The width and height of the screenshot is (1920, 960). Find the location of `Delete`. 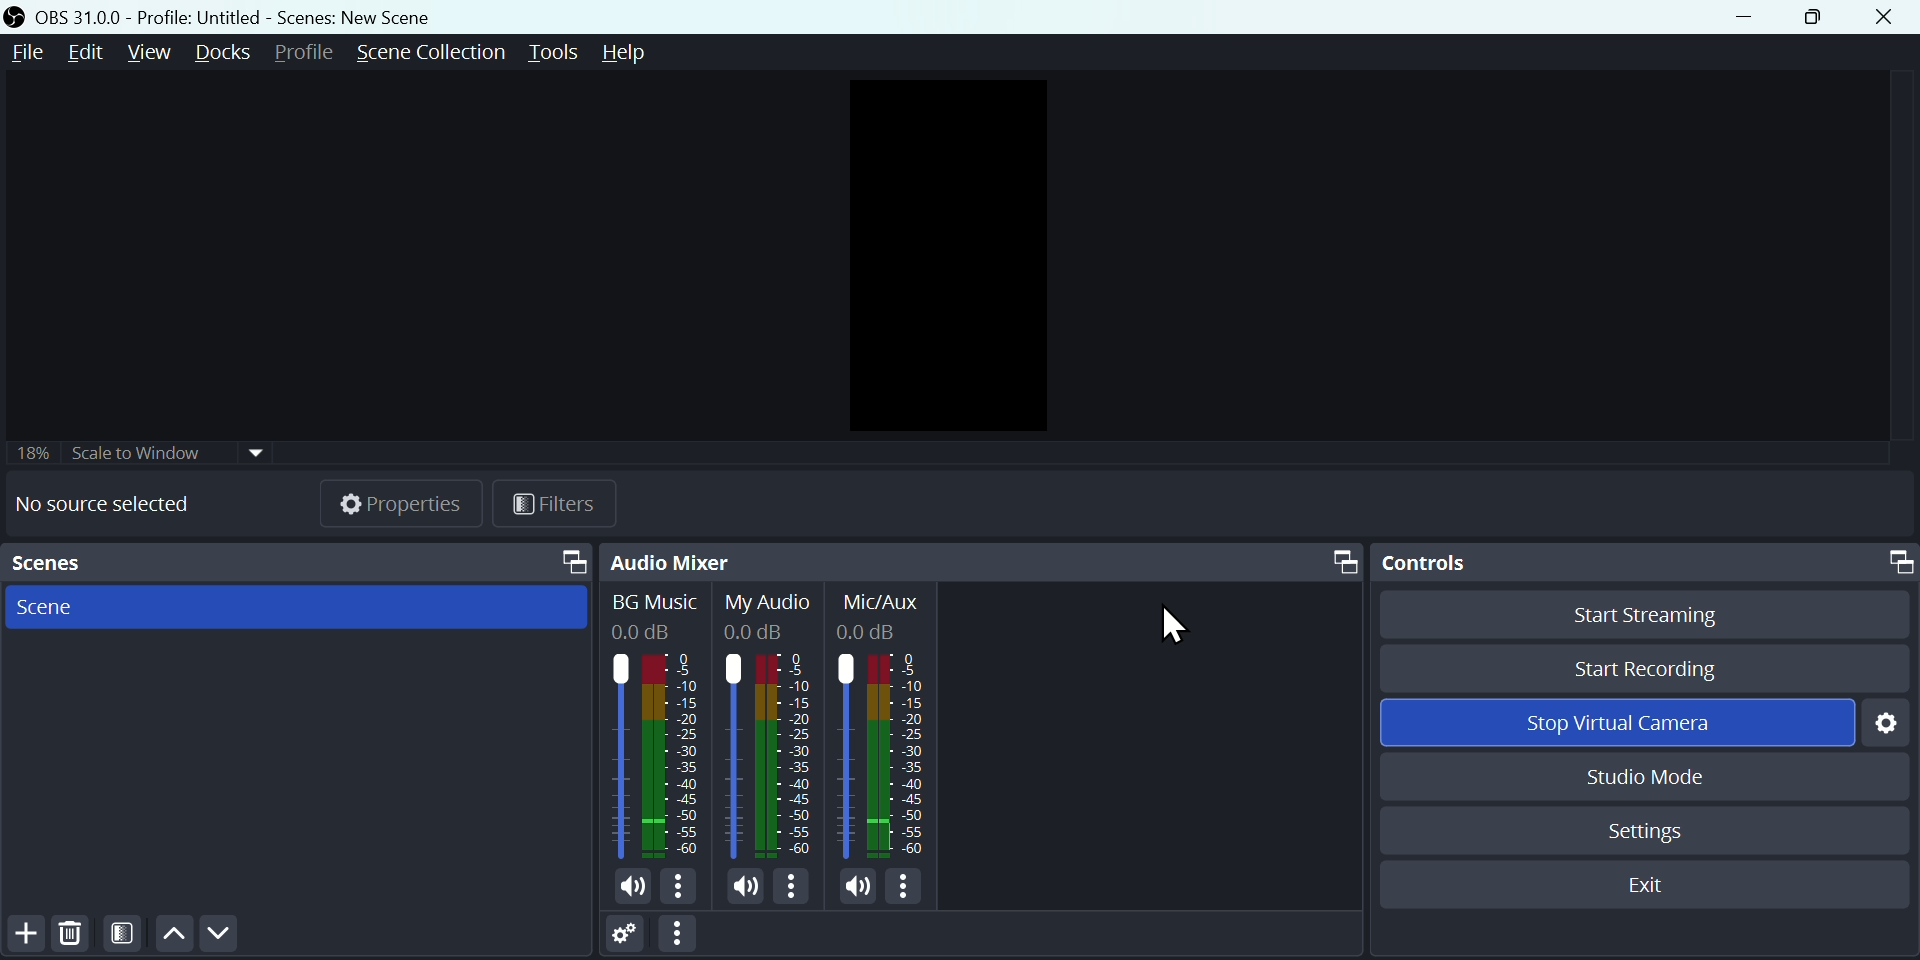

Delete is located at coordinates (73, 933).